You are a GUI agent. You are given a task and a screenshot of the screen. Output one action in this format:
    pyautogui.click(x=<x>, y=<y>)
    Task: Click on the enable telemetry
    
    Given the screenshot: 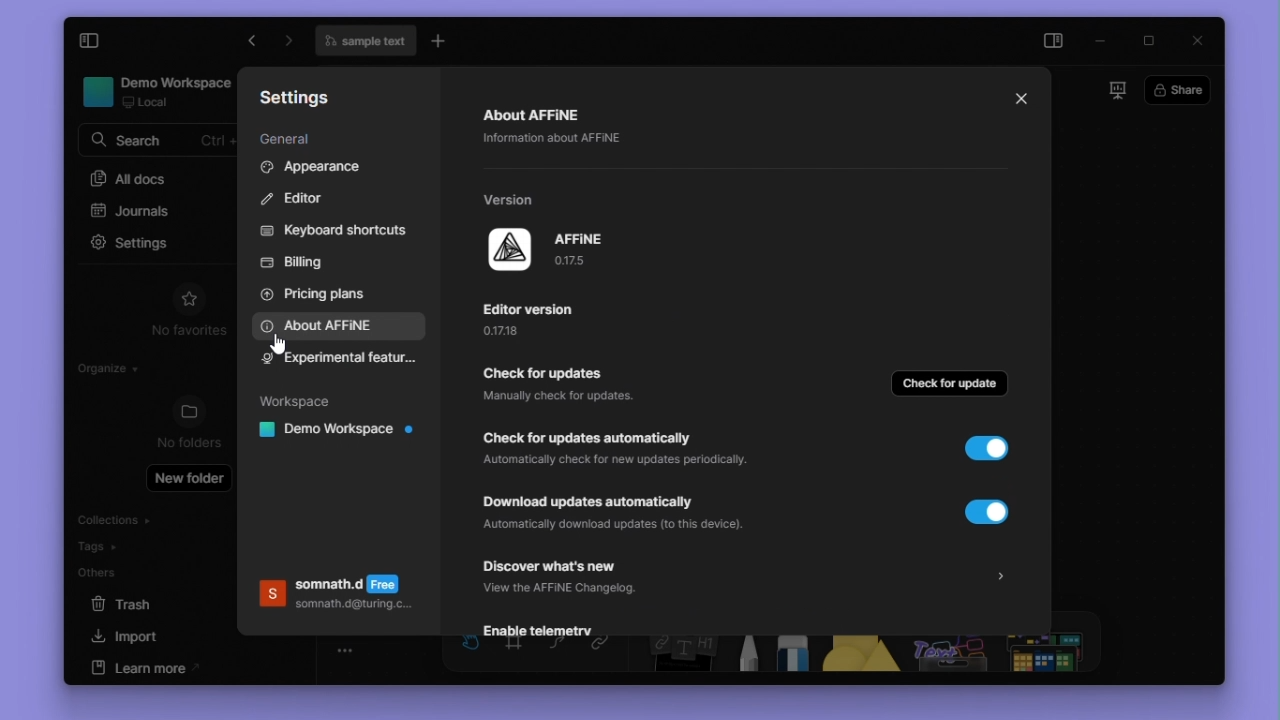 What is the action you would take?
    pyautogui.click(x=540, y=627)
    